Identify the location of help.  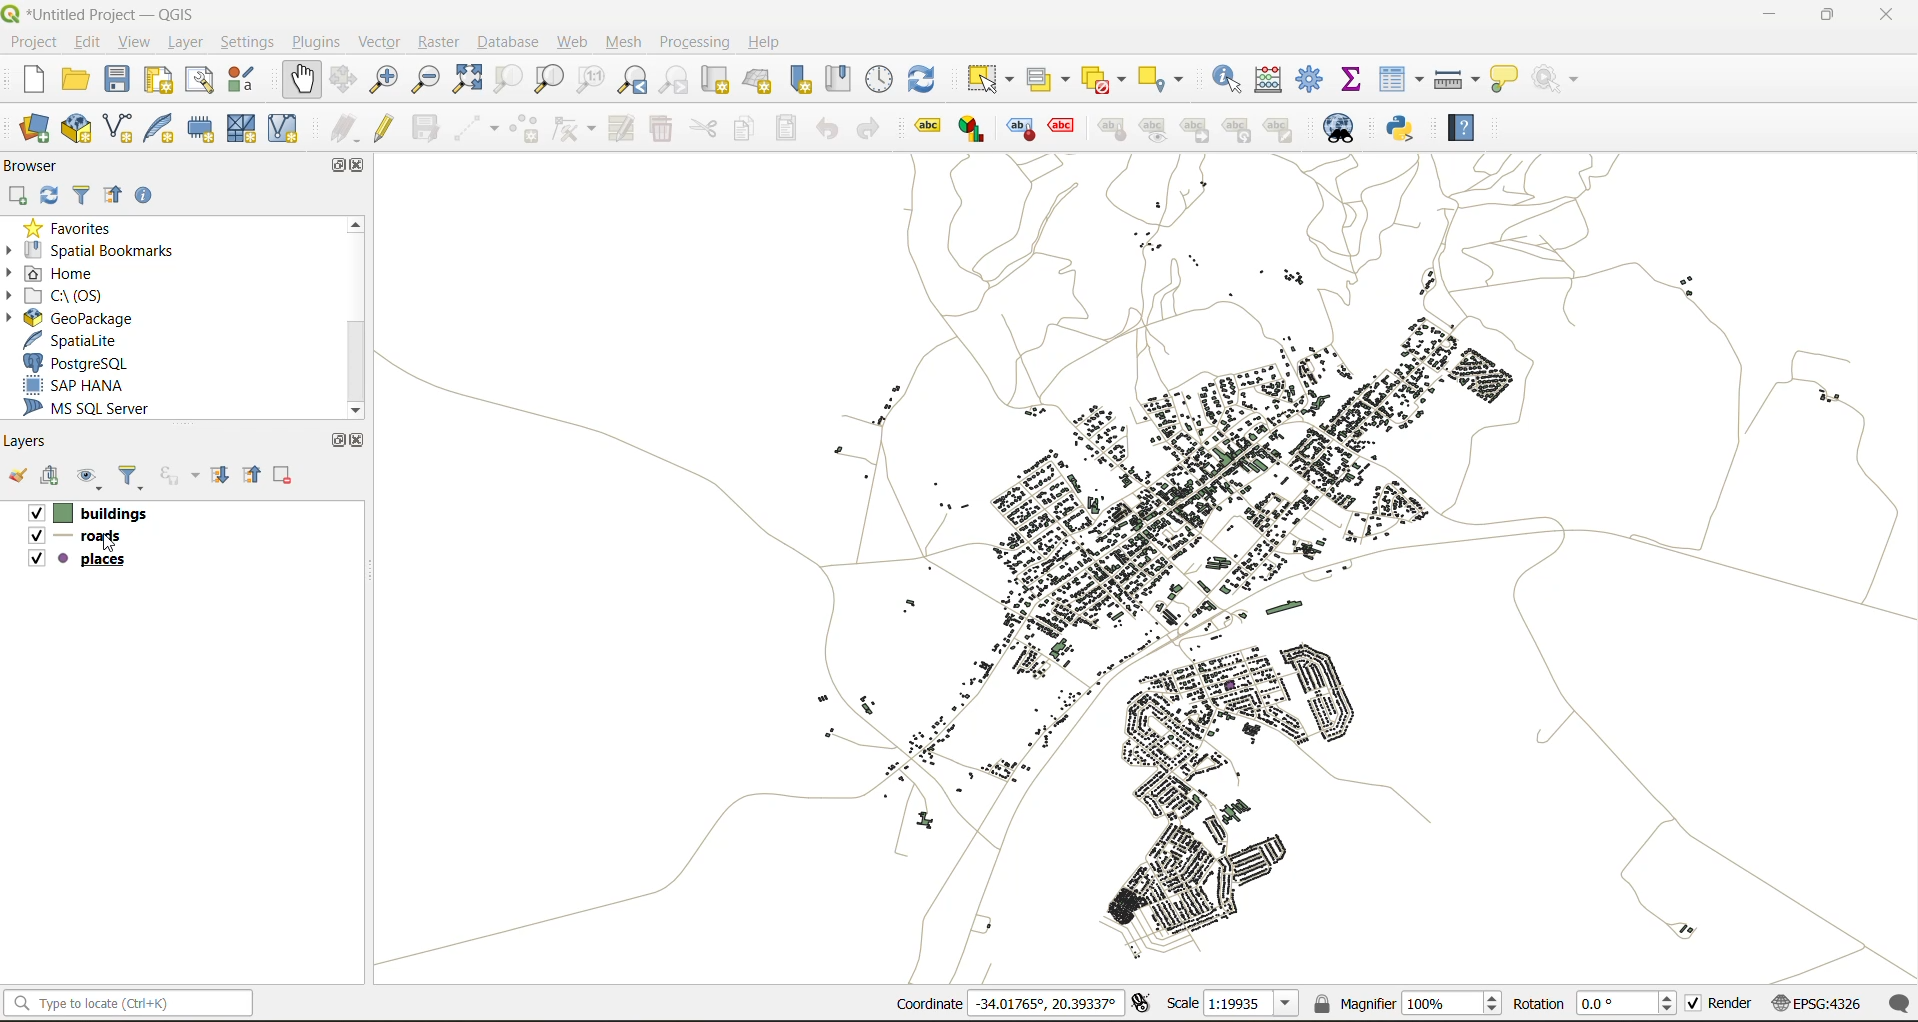
(765, 44).